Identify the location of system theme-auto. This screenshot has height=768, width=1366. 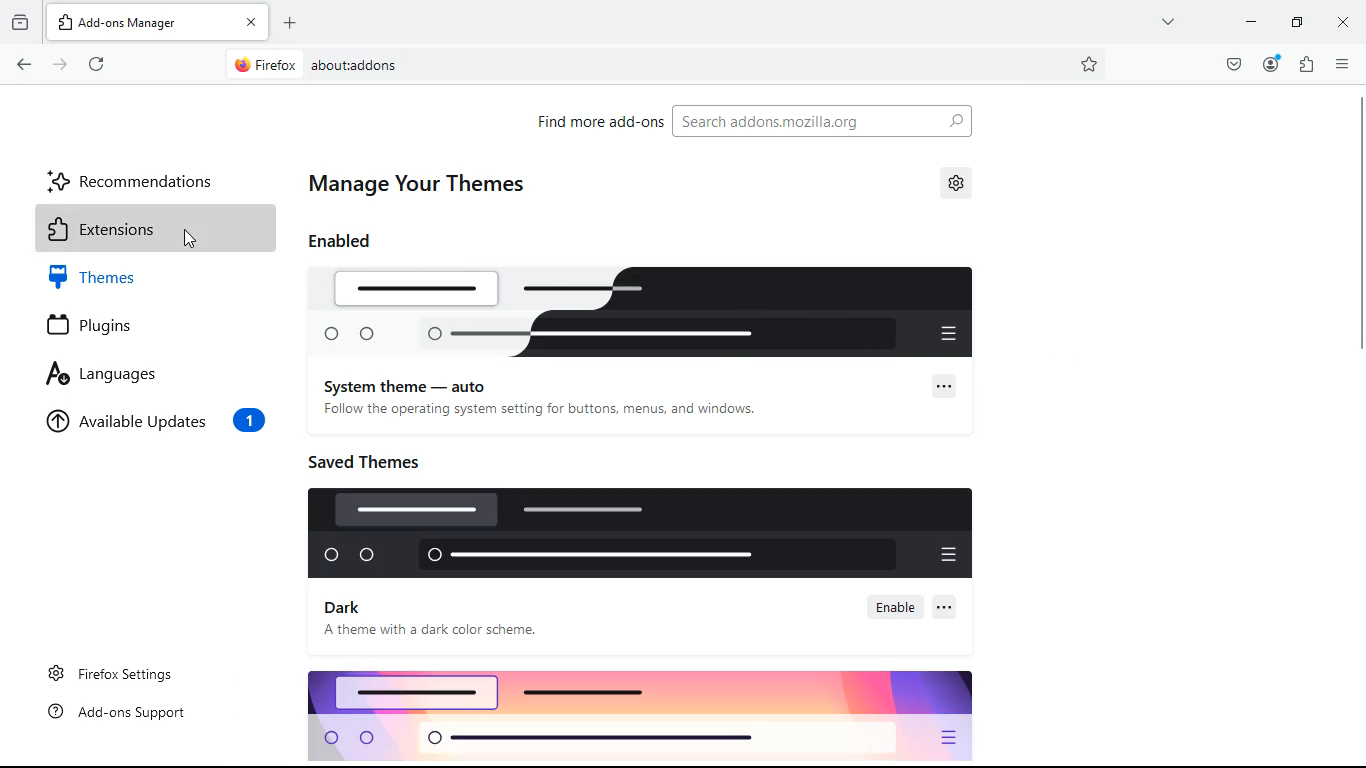
(412, 383).